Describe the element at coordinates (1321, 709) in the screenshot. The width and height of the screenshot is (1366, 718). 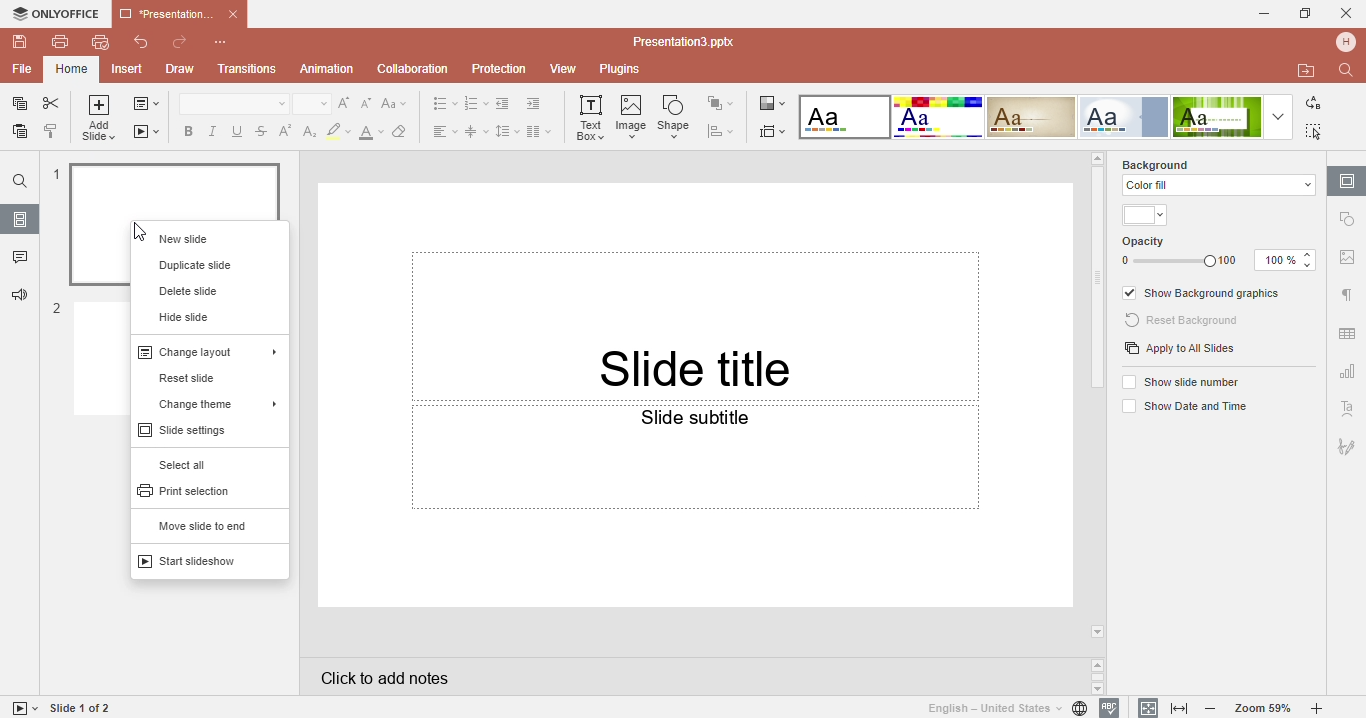
I see `Zoom in` at that location.